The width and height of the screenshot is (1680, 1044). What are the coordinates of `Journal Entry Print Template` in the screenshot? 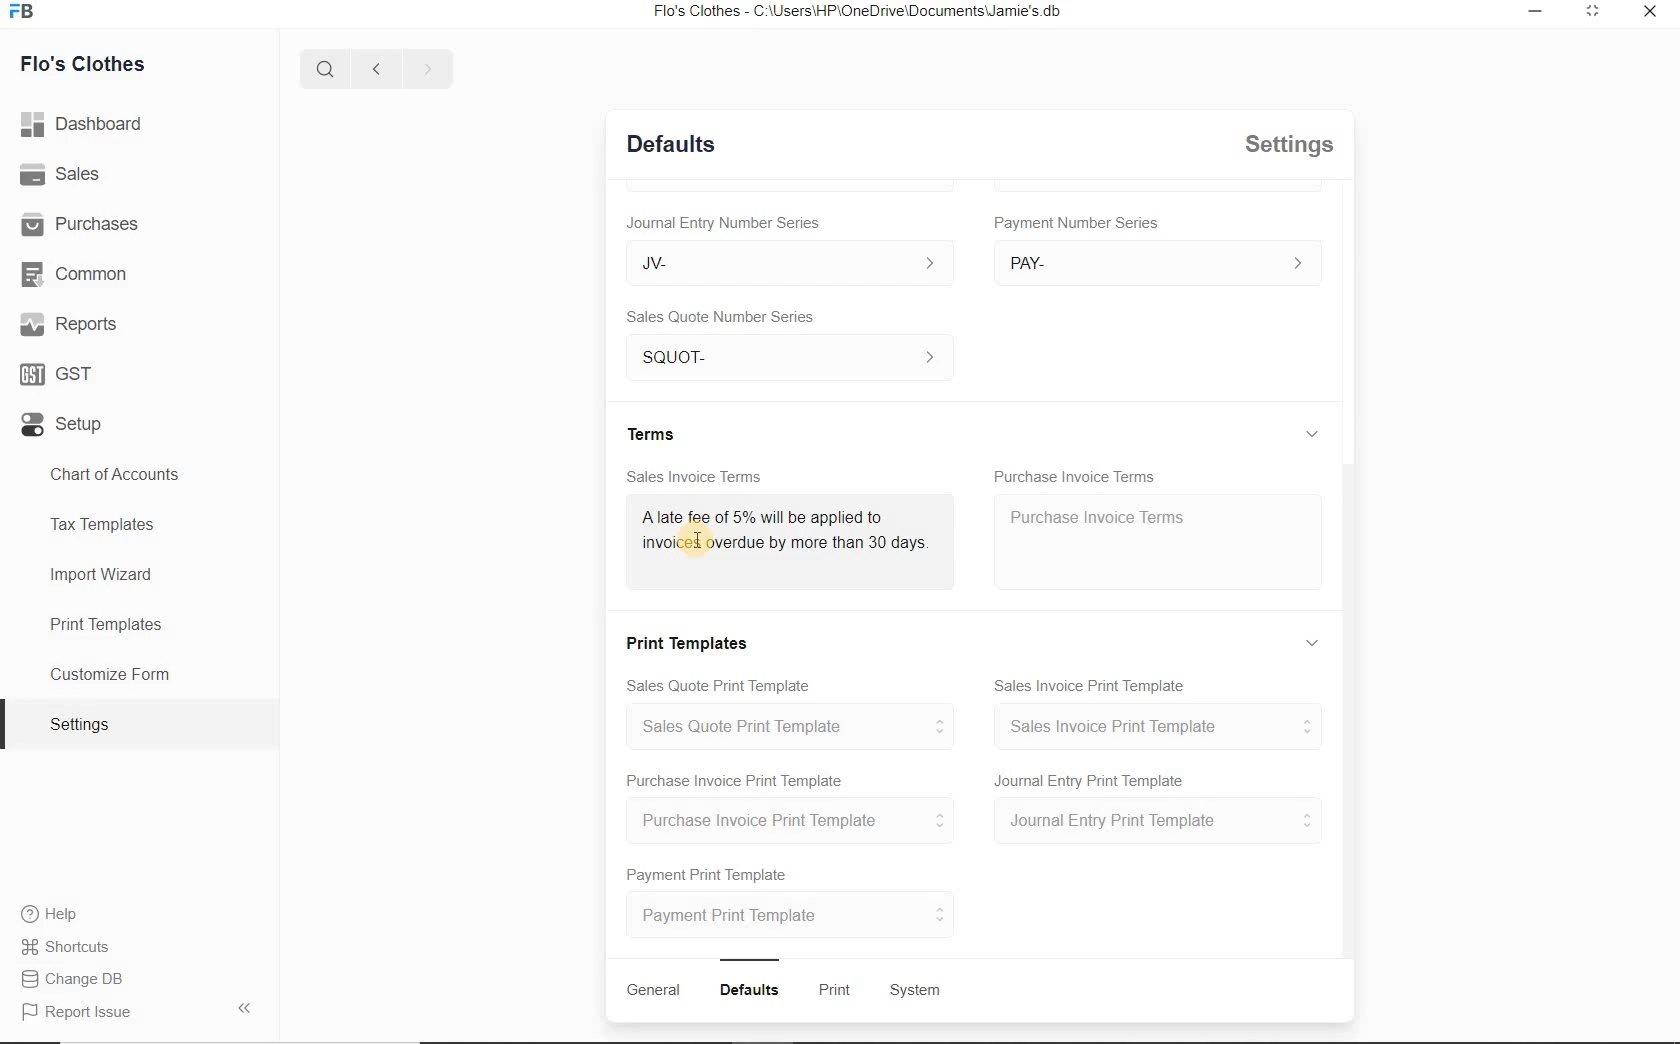 It's located at (1158, 822).